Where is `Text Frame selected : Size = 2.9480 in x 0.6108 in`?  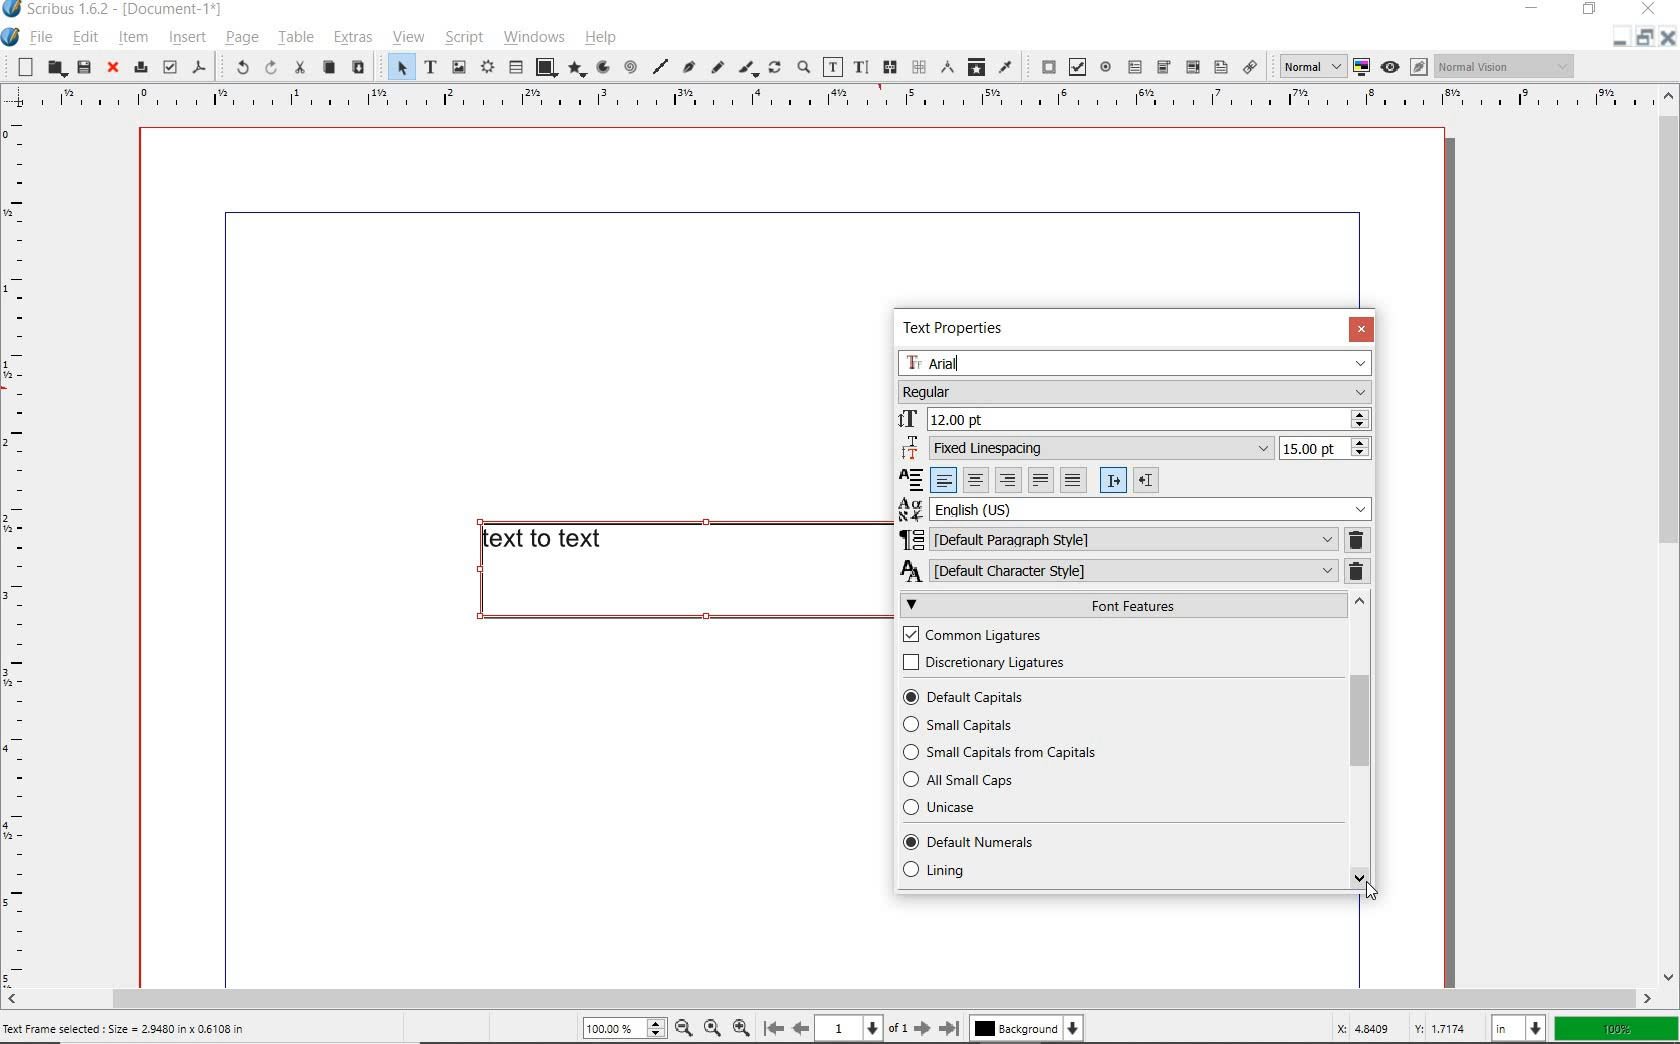 Text Frame selected : Size = 2.9480 in x 0.6108 in is located at coordinates (126, 1030).